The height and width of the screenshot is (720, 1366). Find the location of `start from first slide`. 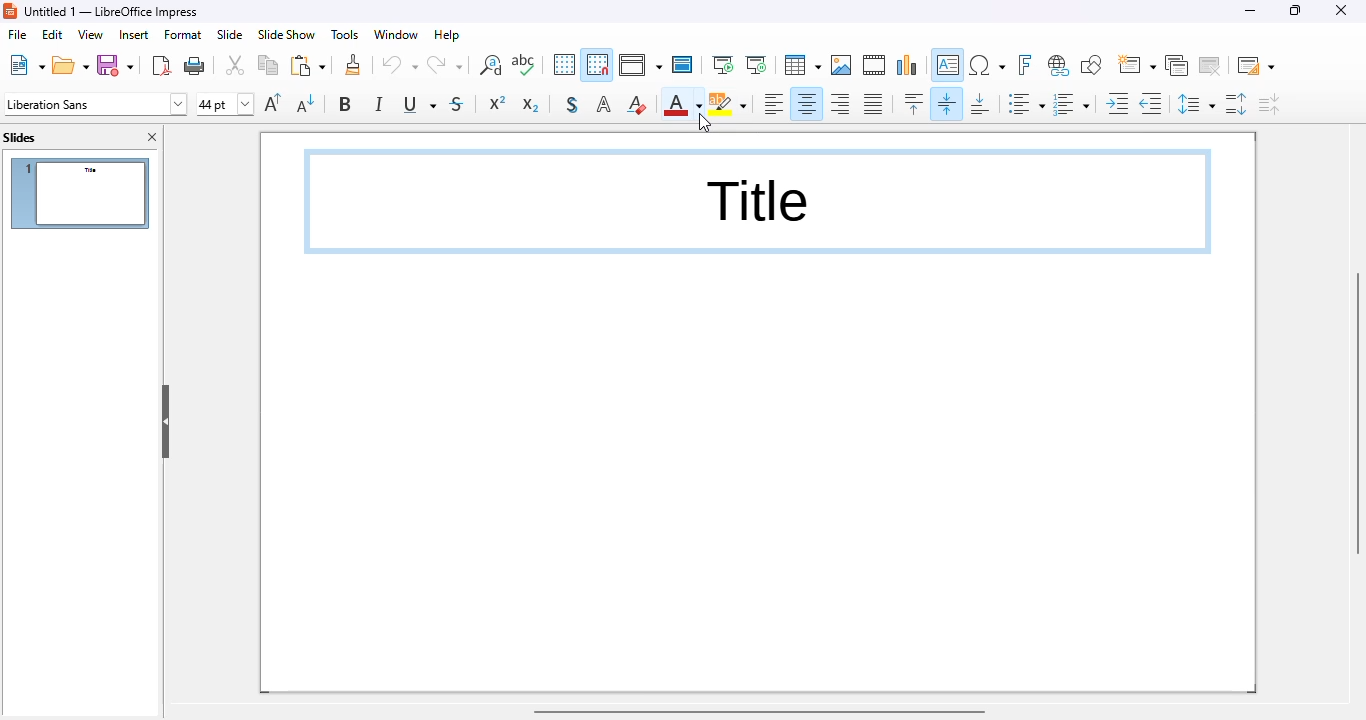

start from first slide is located at coordinates (723, 65).